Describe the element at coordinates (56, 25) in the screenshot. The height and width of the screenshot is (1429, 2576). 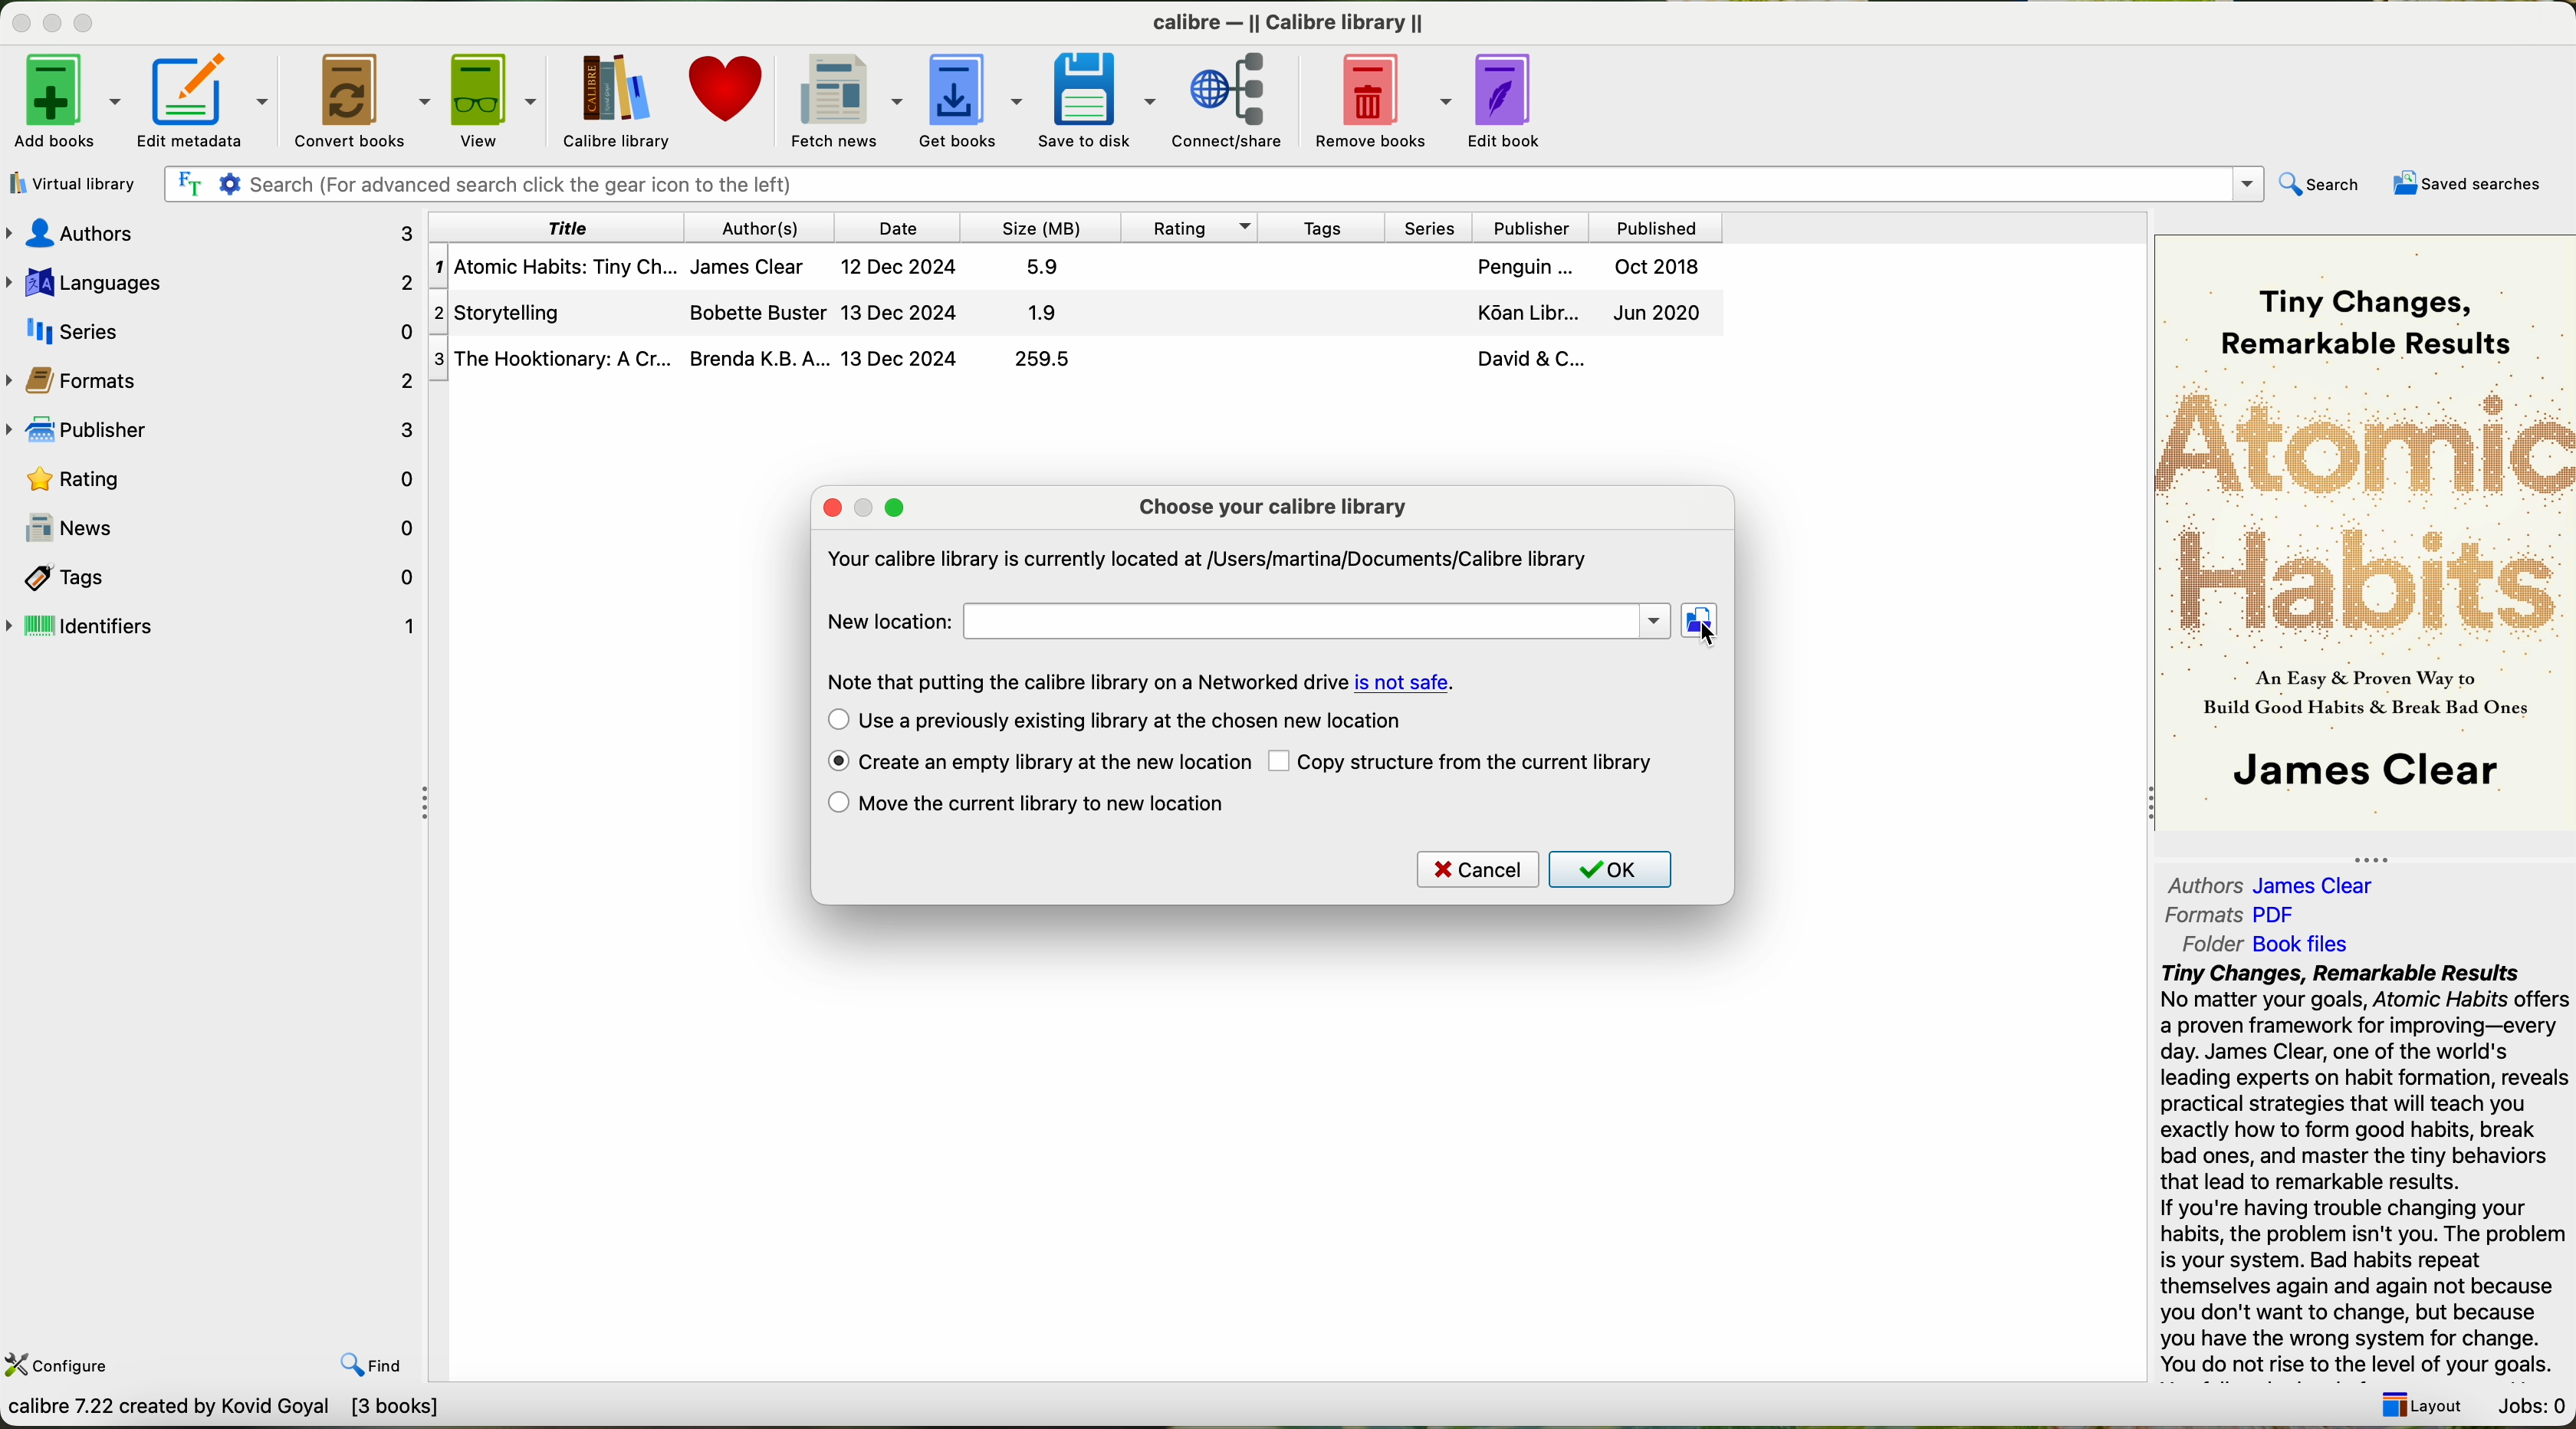
I see `minimize program` at that location.